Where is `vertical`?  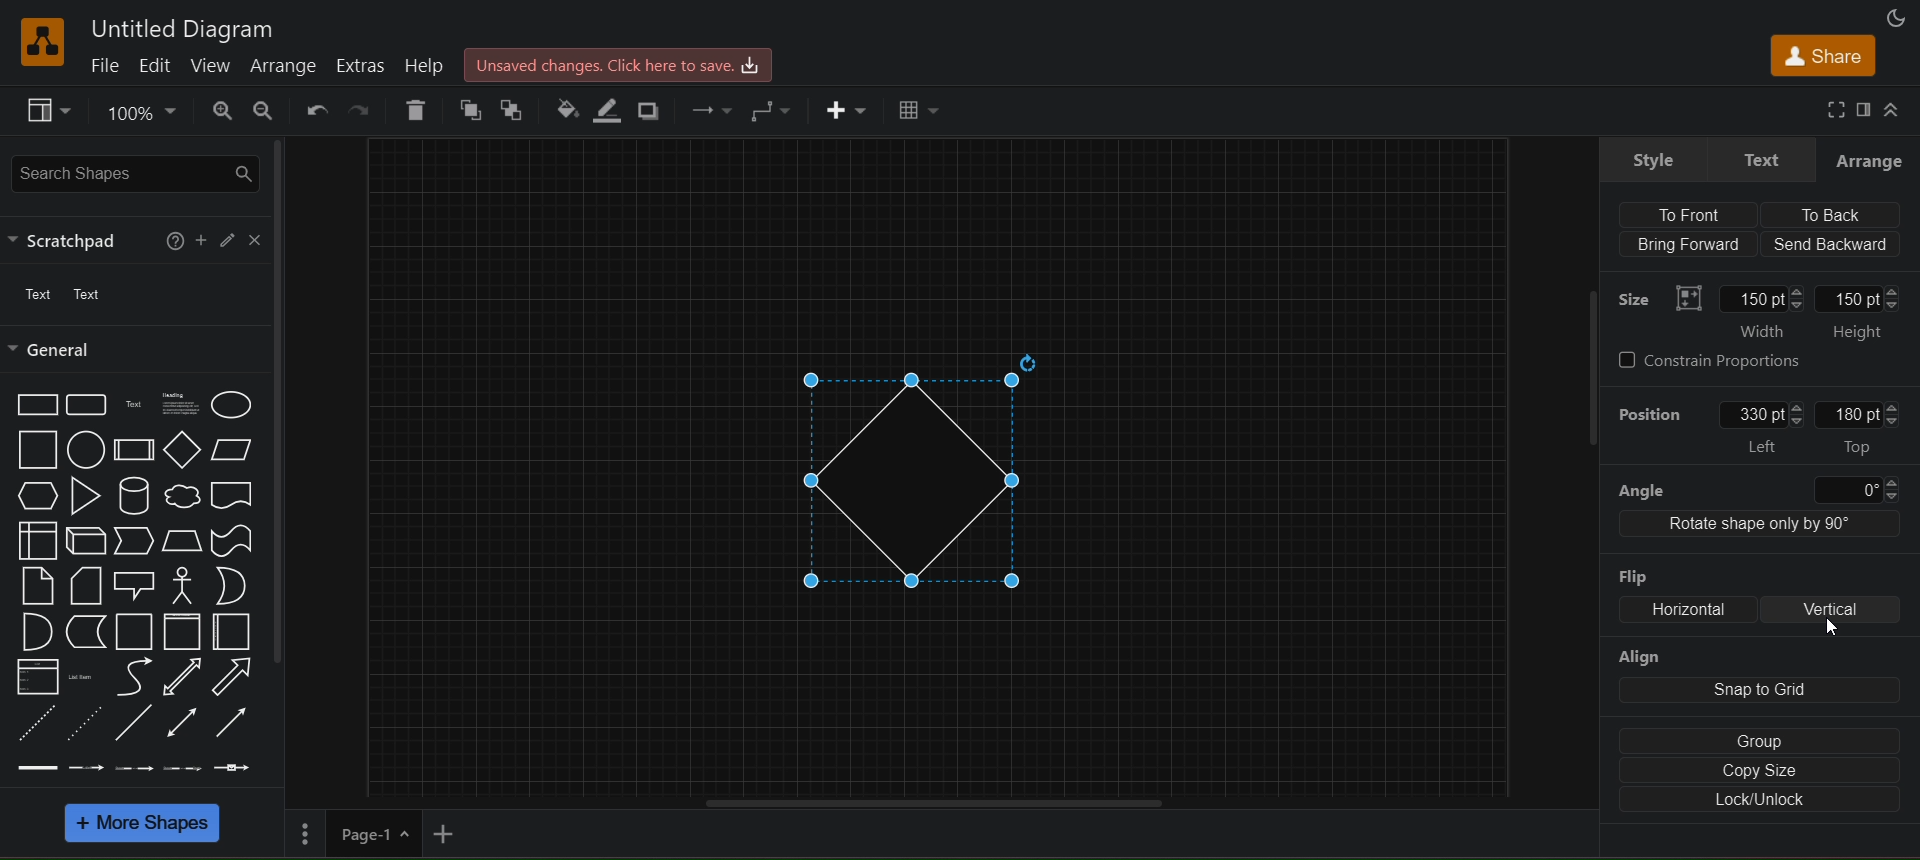
vertical is located at coordinates (1876, 652).